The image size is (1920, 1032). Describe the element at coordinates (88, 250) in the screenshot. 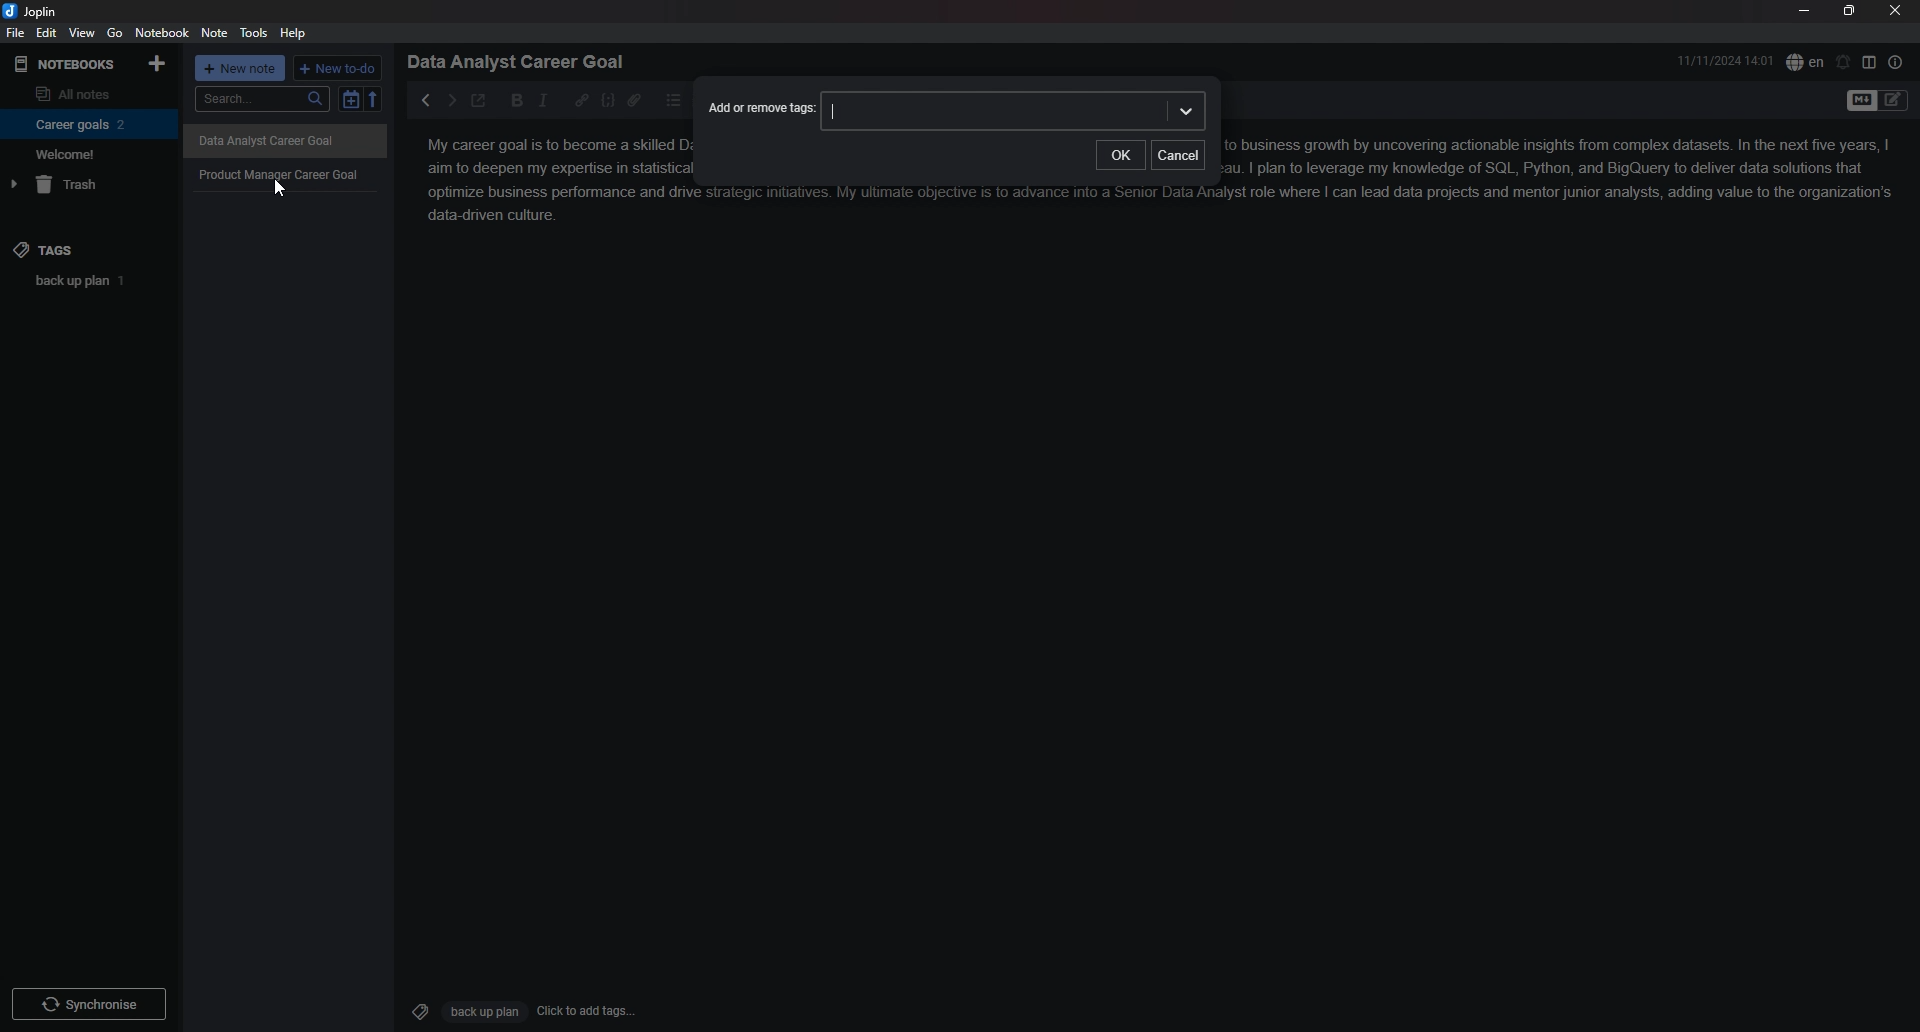

I see `tags` at that location.